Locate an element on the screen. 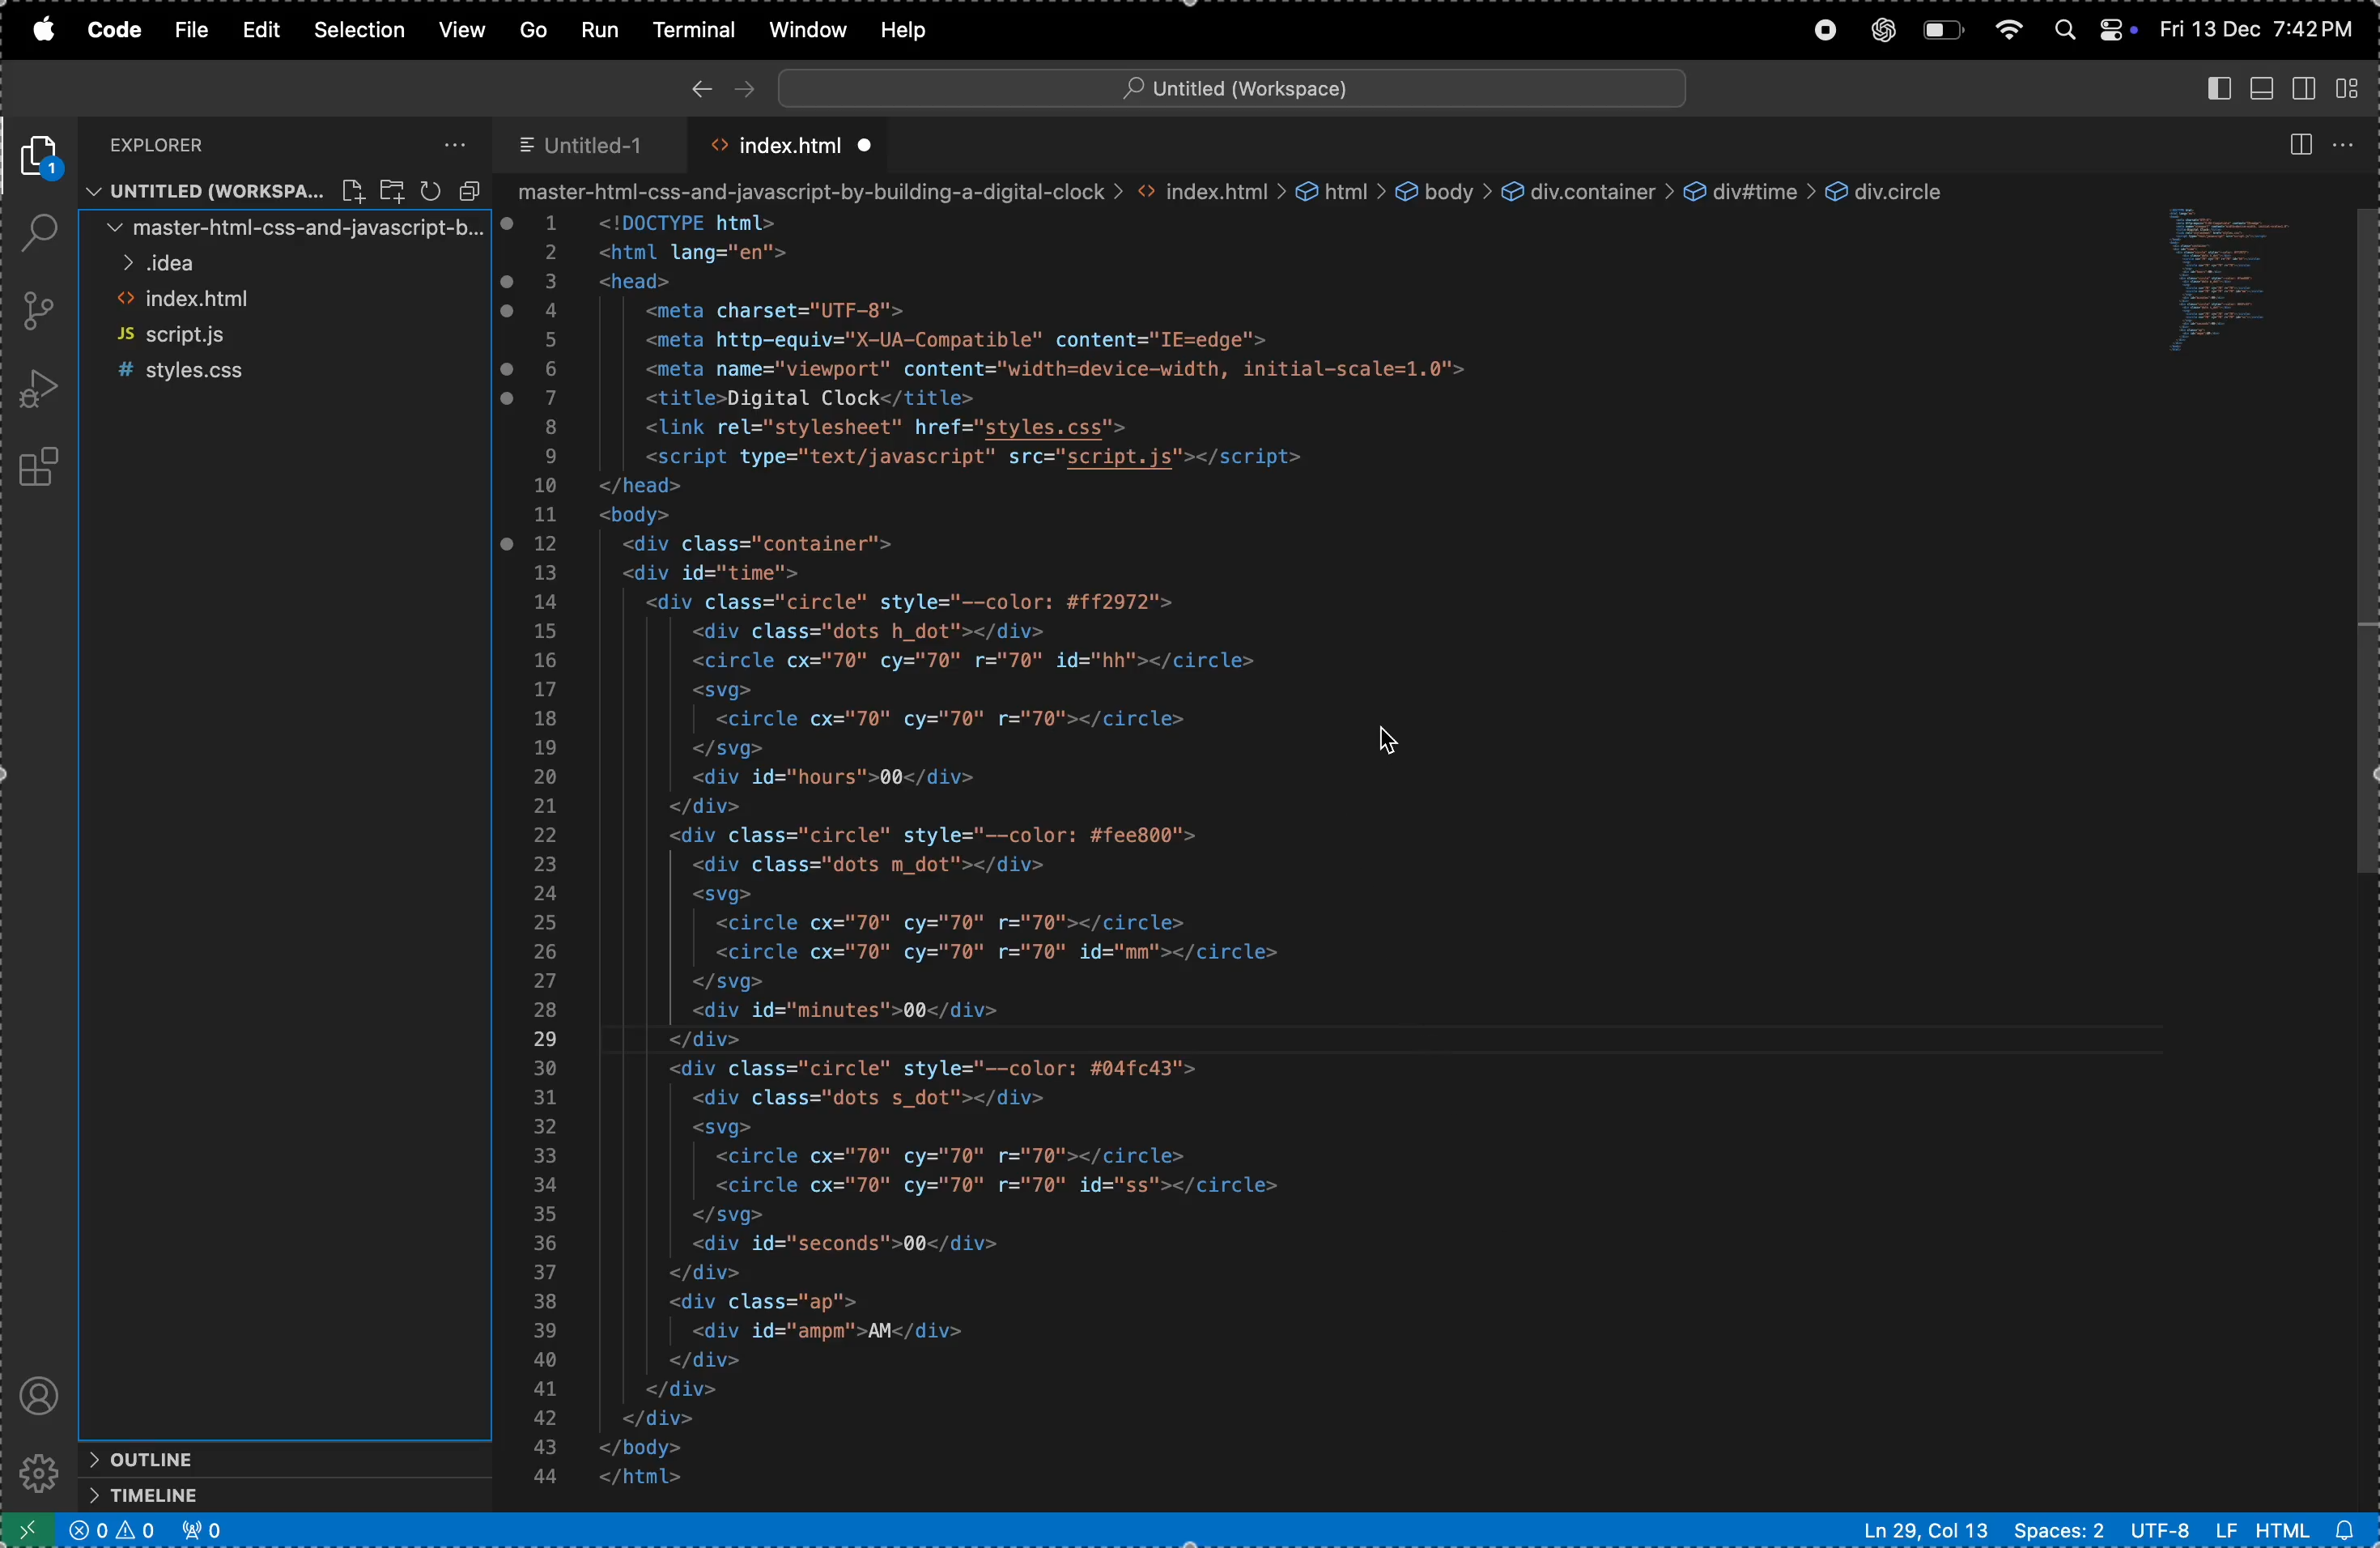 The height and width of the screenshot is (1548, 2380). idea is located at coordinates (285, 265).